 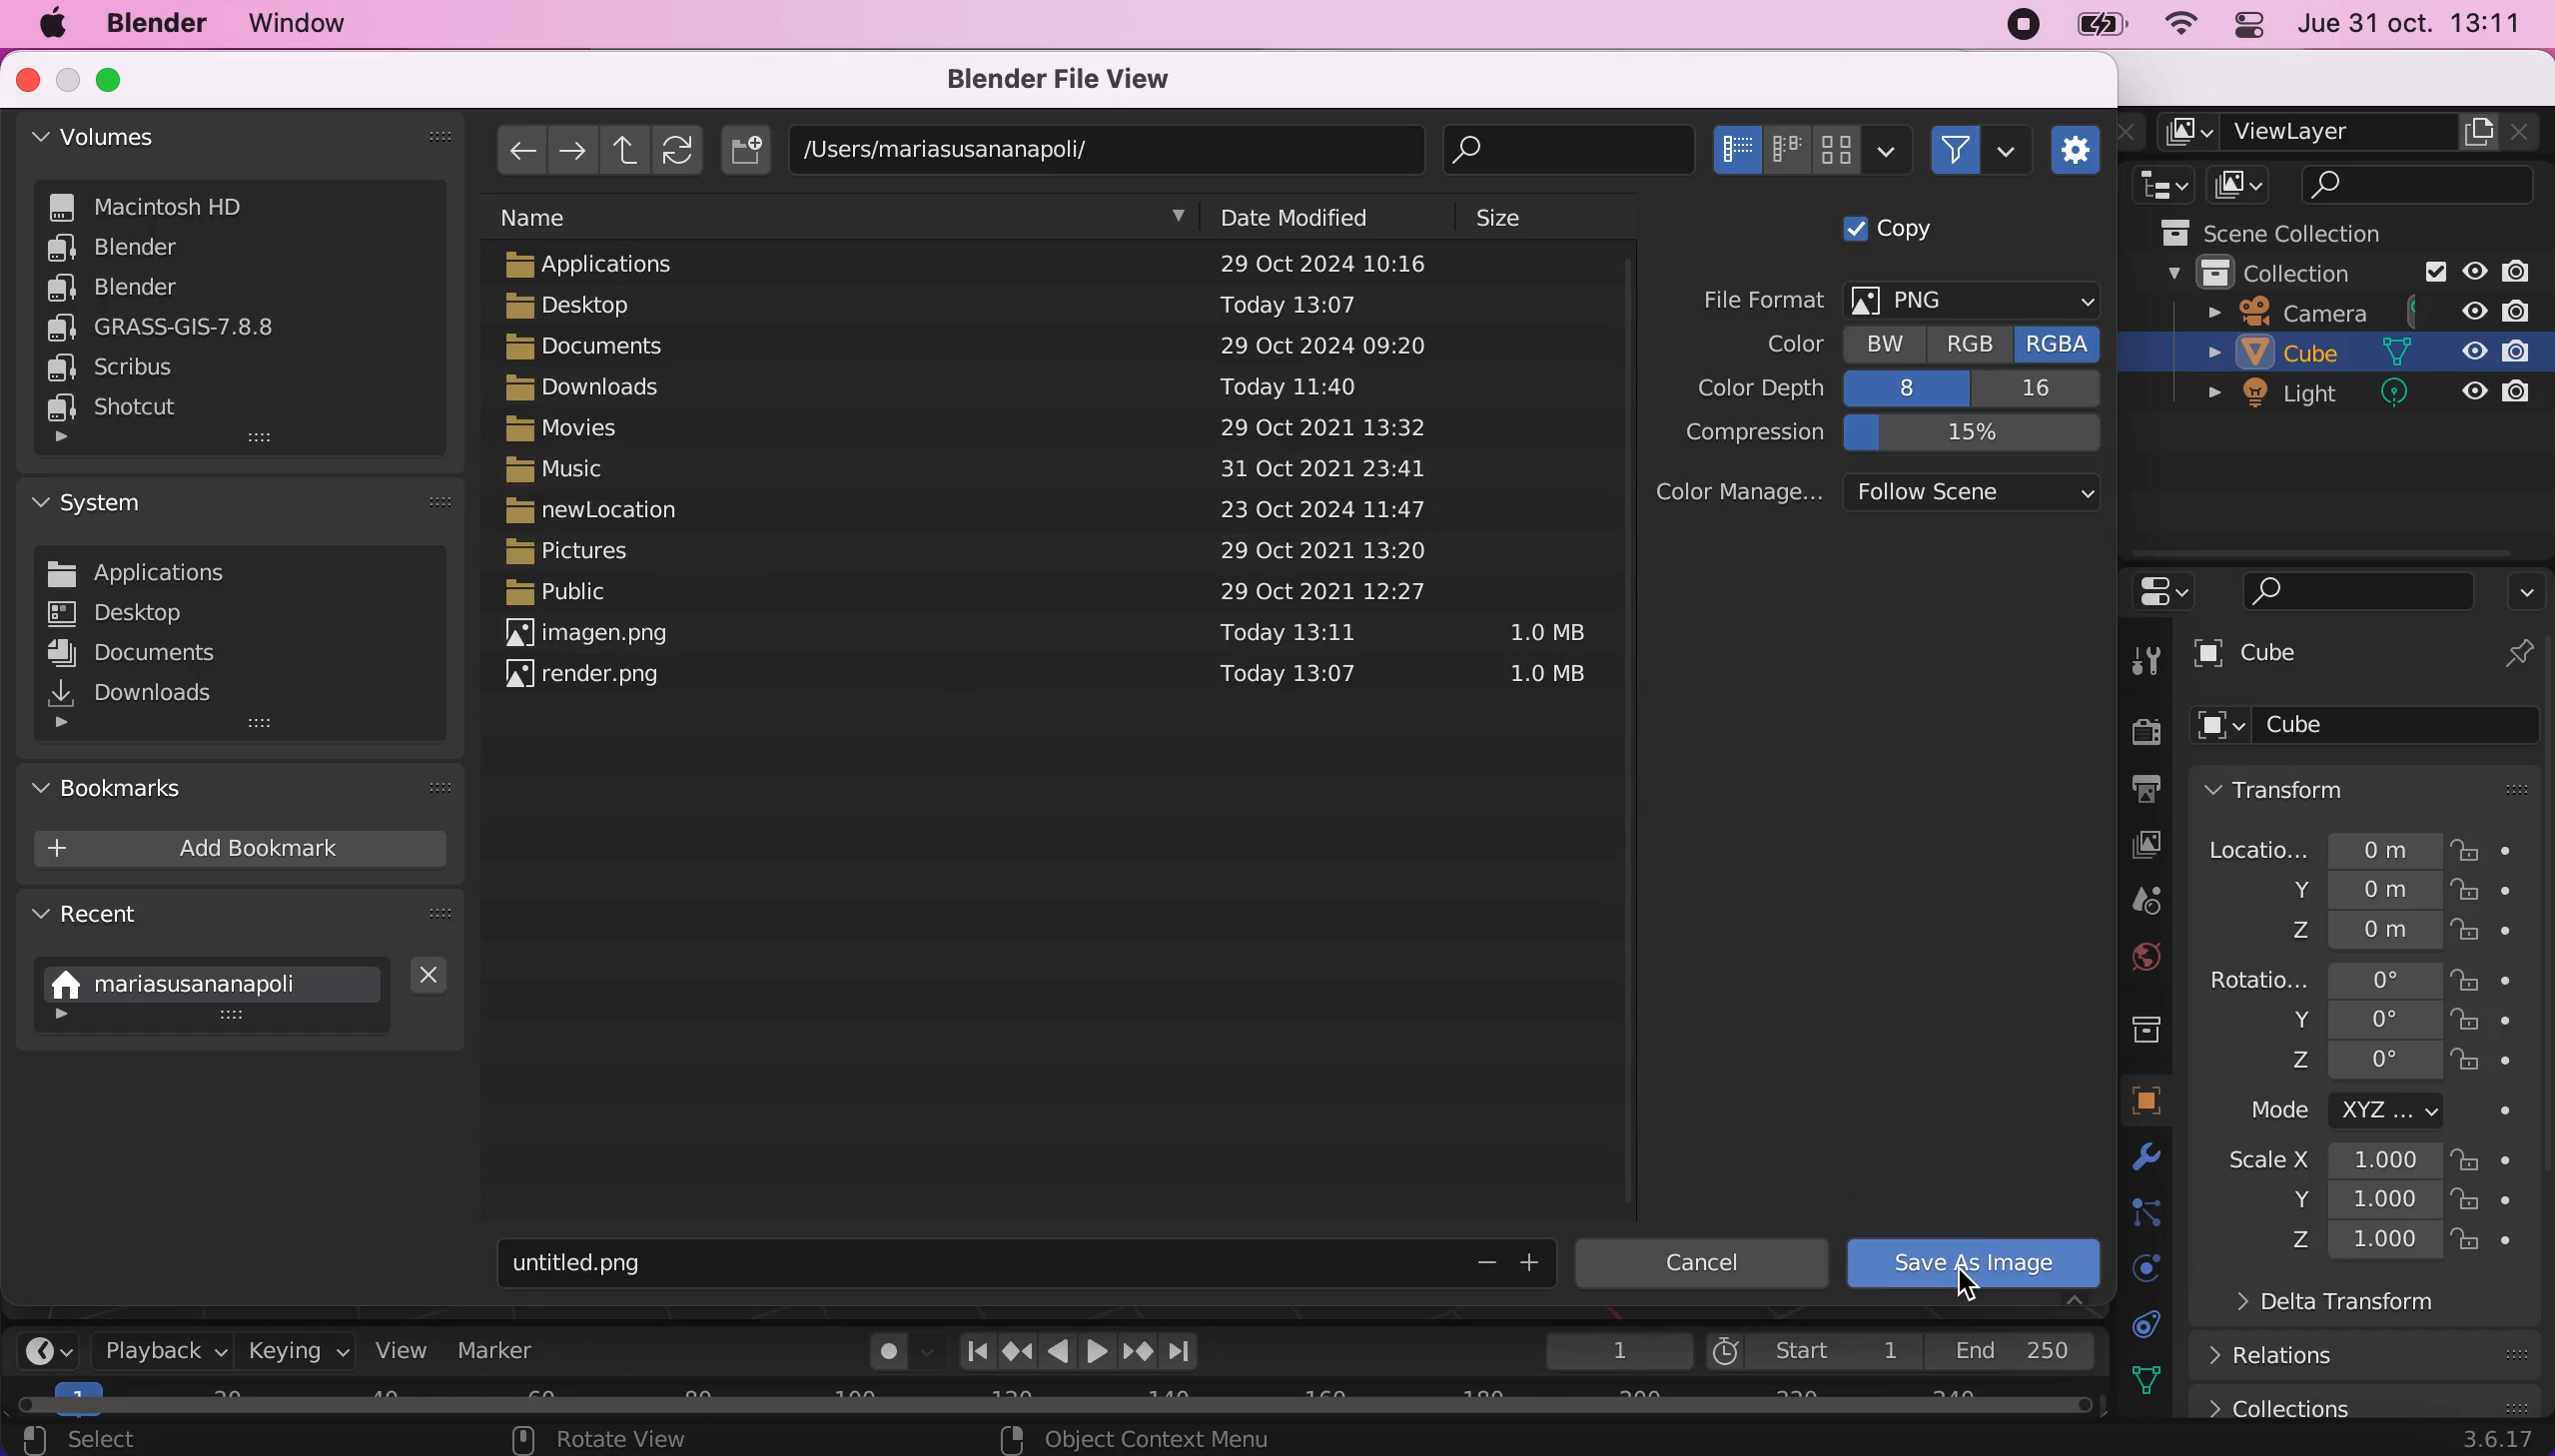 I want to click on recent location used, so click(x=254, y=1002).